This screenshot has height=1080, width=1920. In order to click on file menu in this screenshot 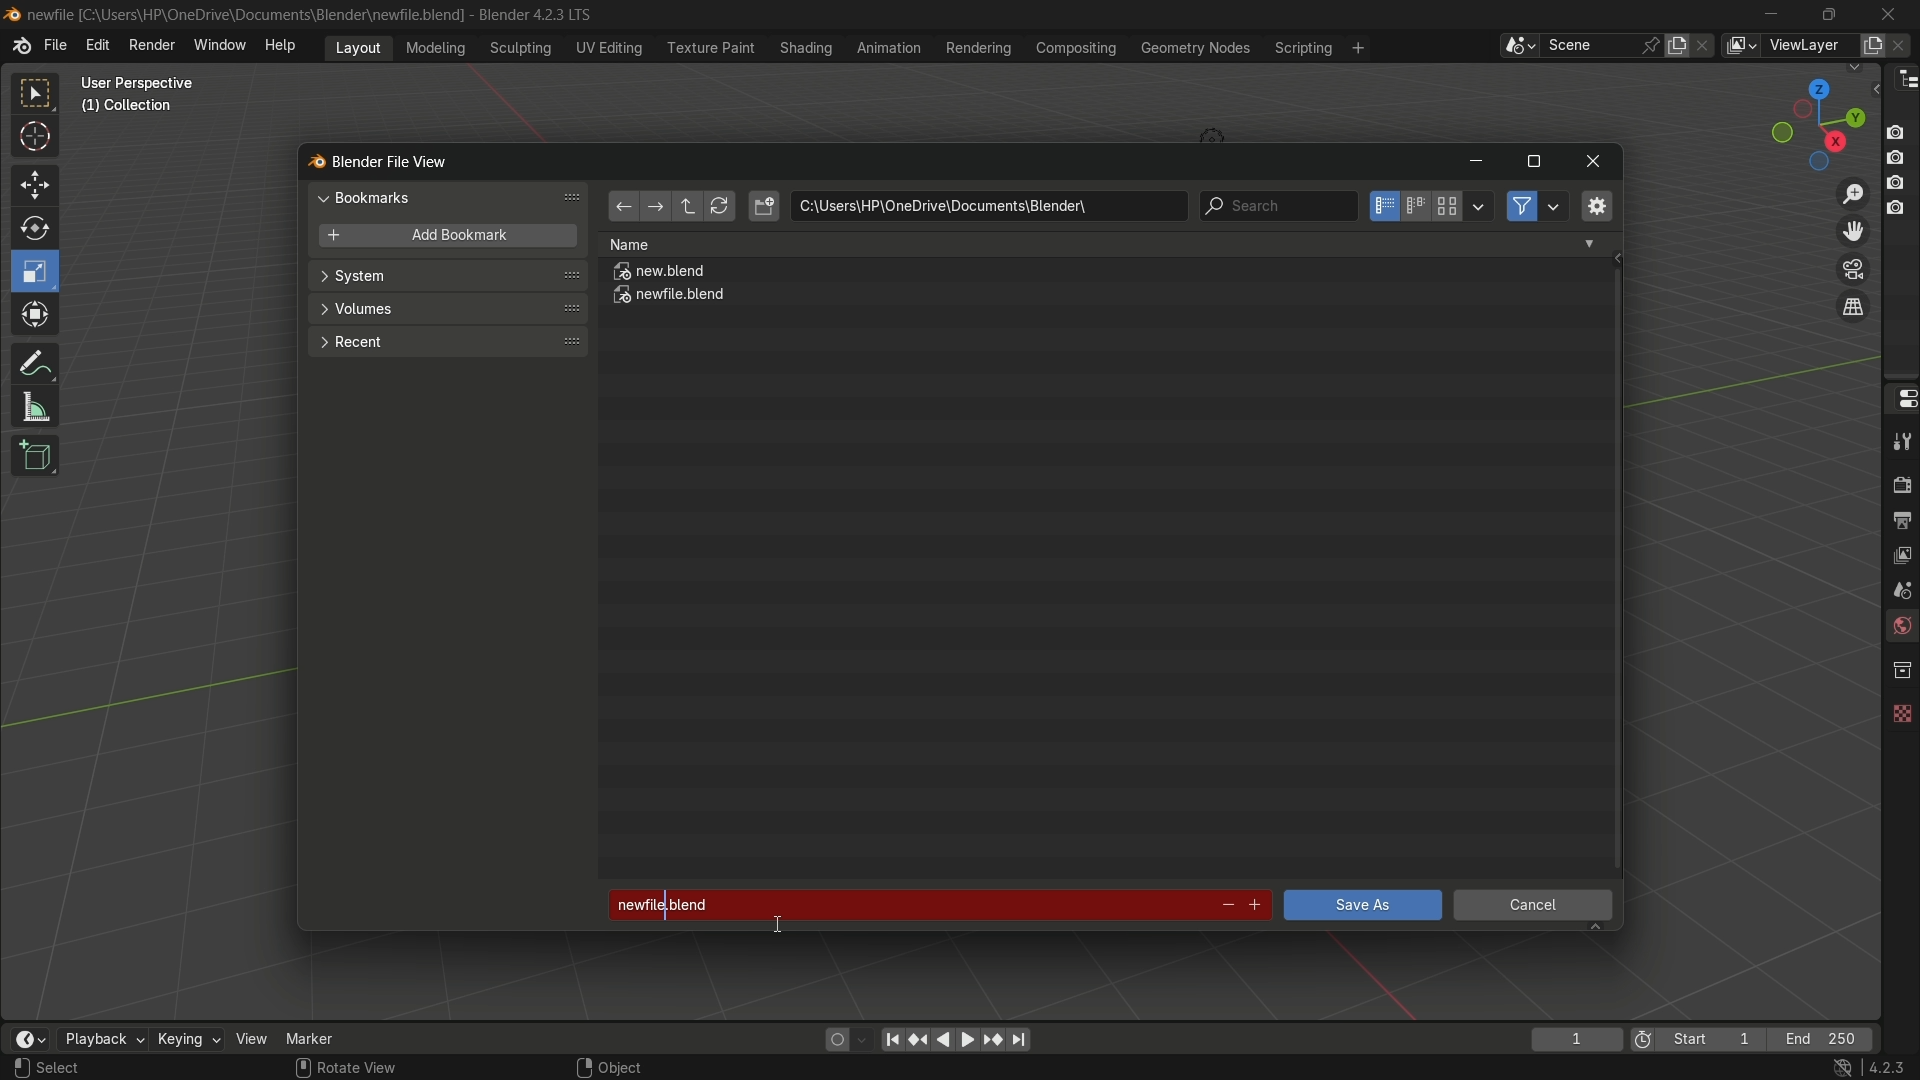, I will do `click(55, 46)`.